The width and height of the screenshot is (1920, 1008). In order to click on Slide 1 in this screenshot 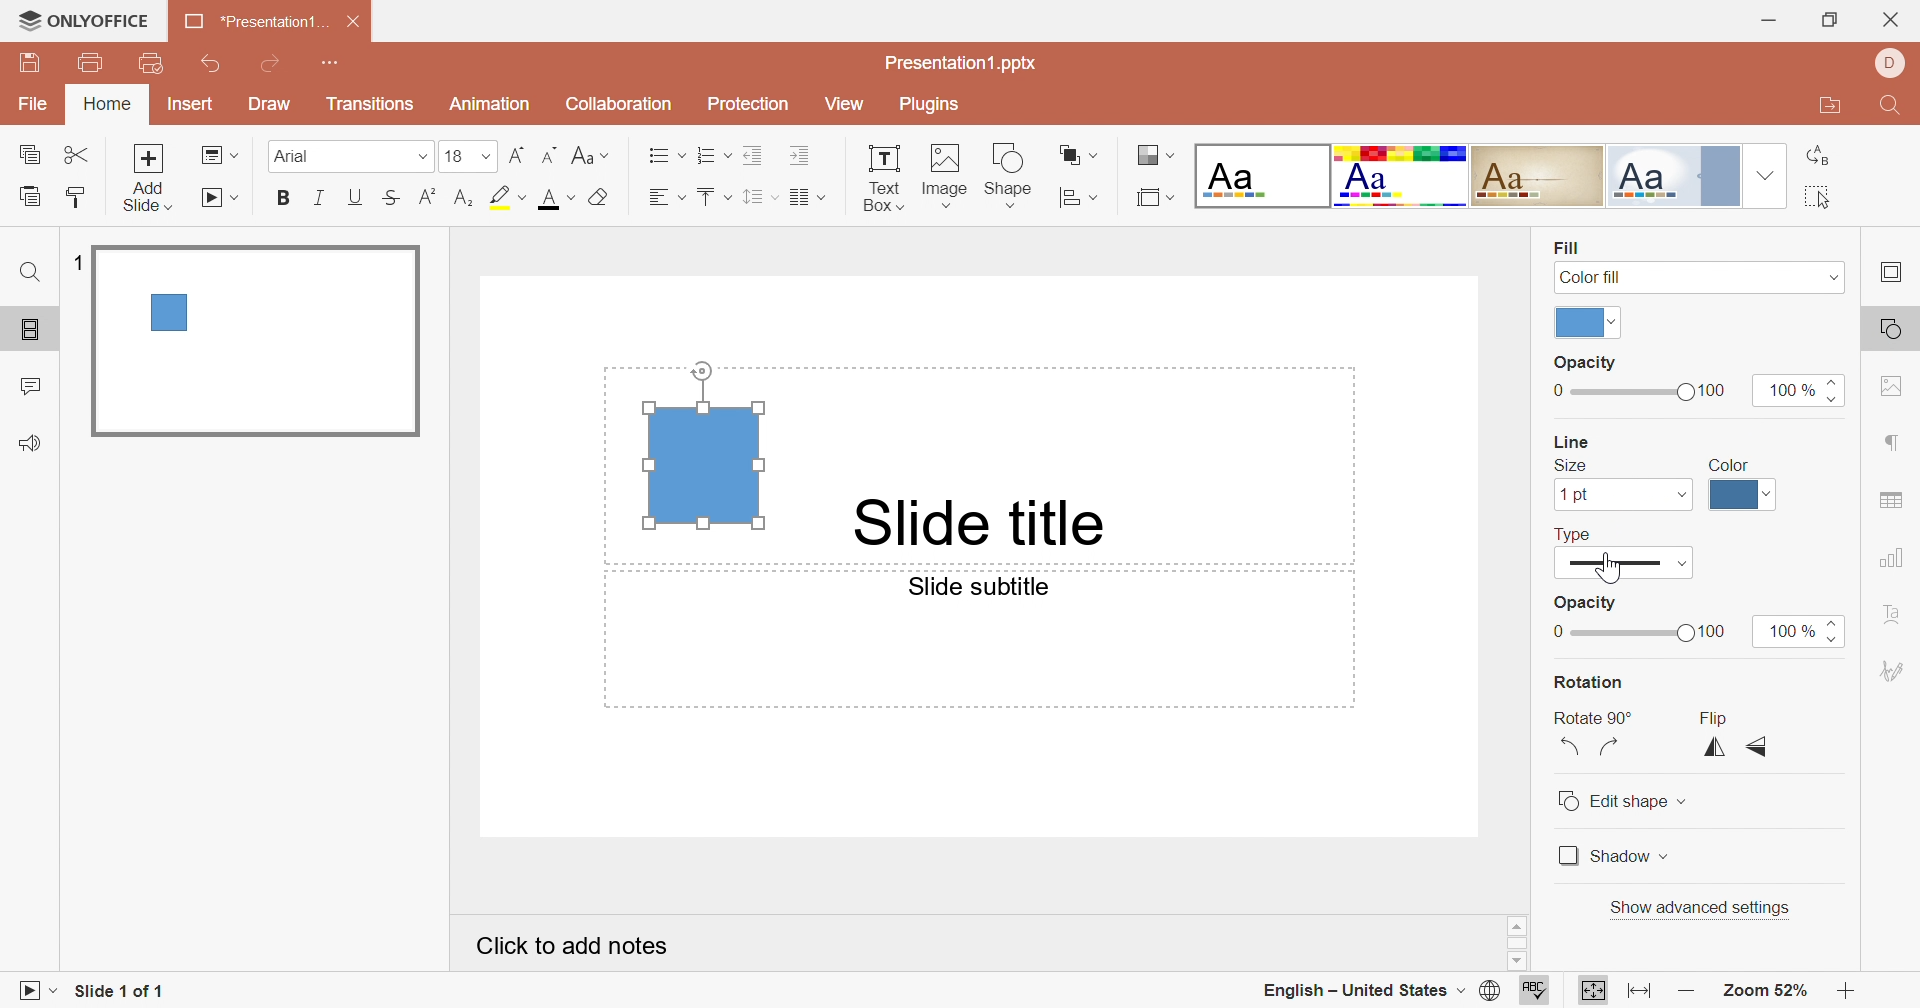, I will do `click(260, 343)`.